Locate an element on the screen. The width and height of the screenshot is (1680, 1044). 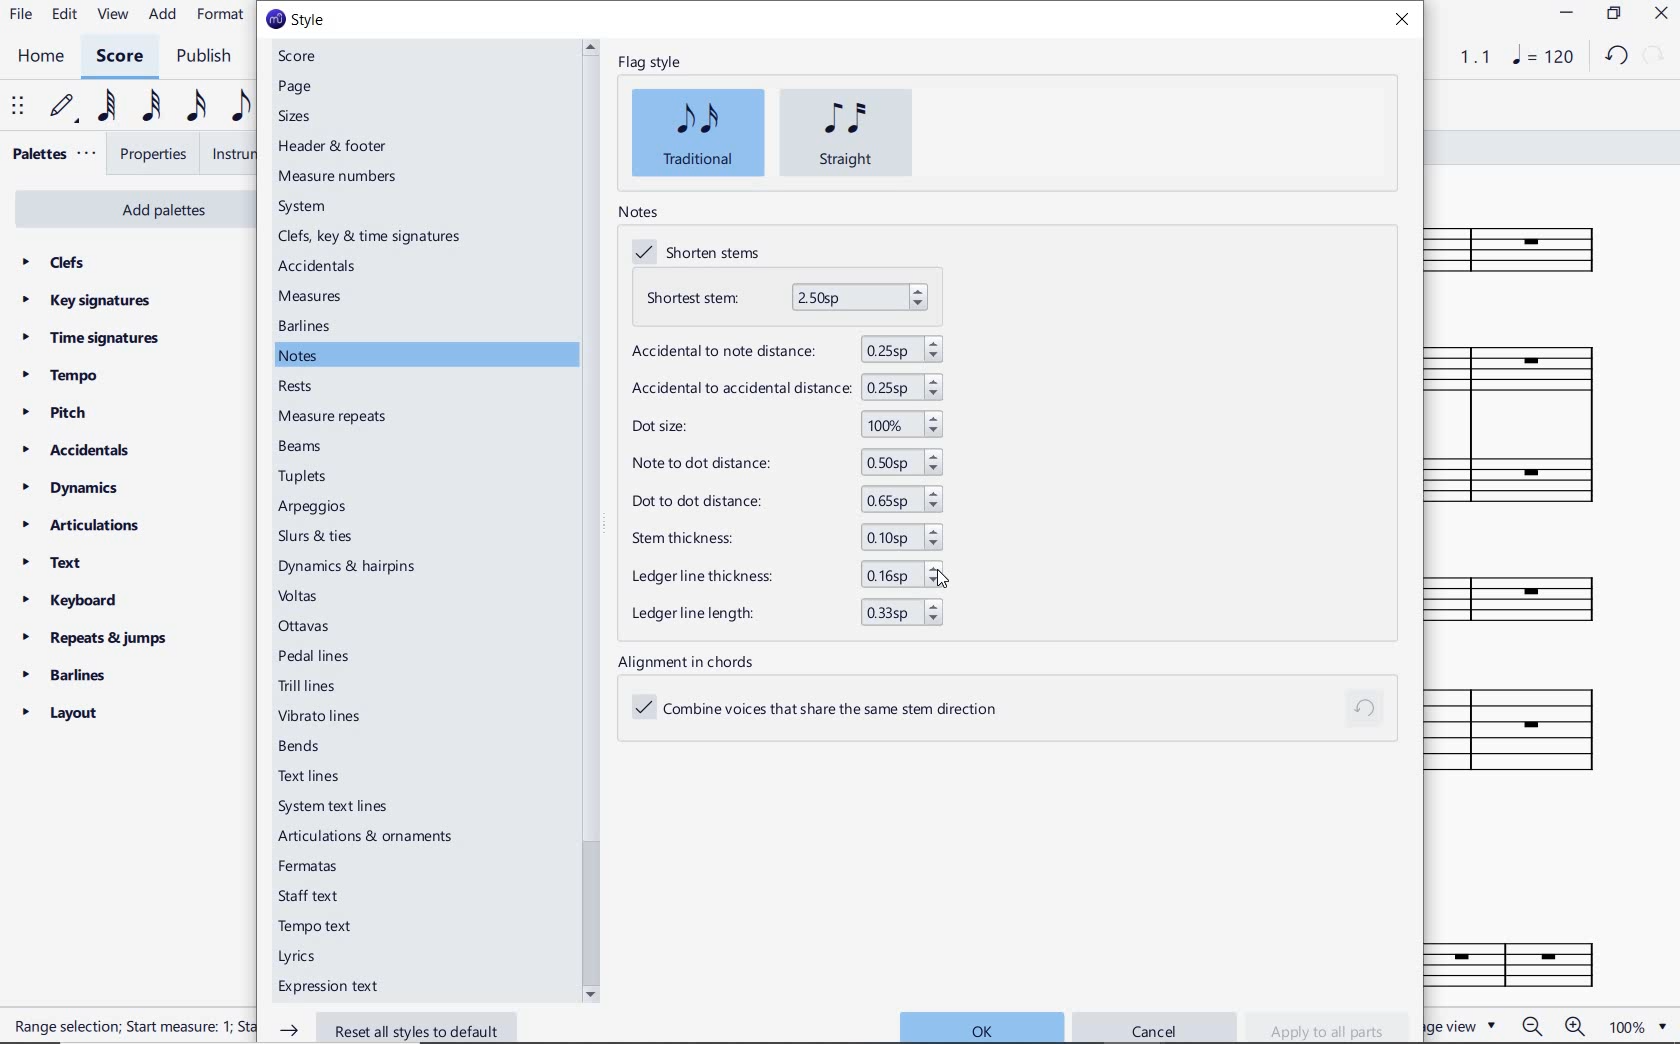
Instrument: Electric guitar is located at coordinates (1535, 729).